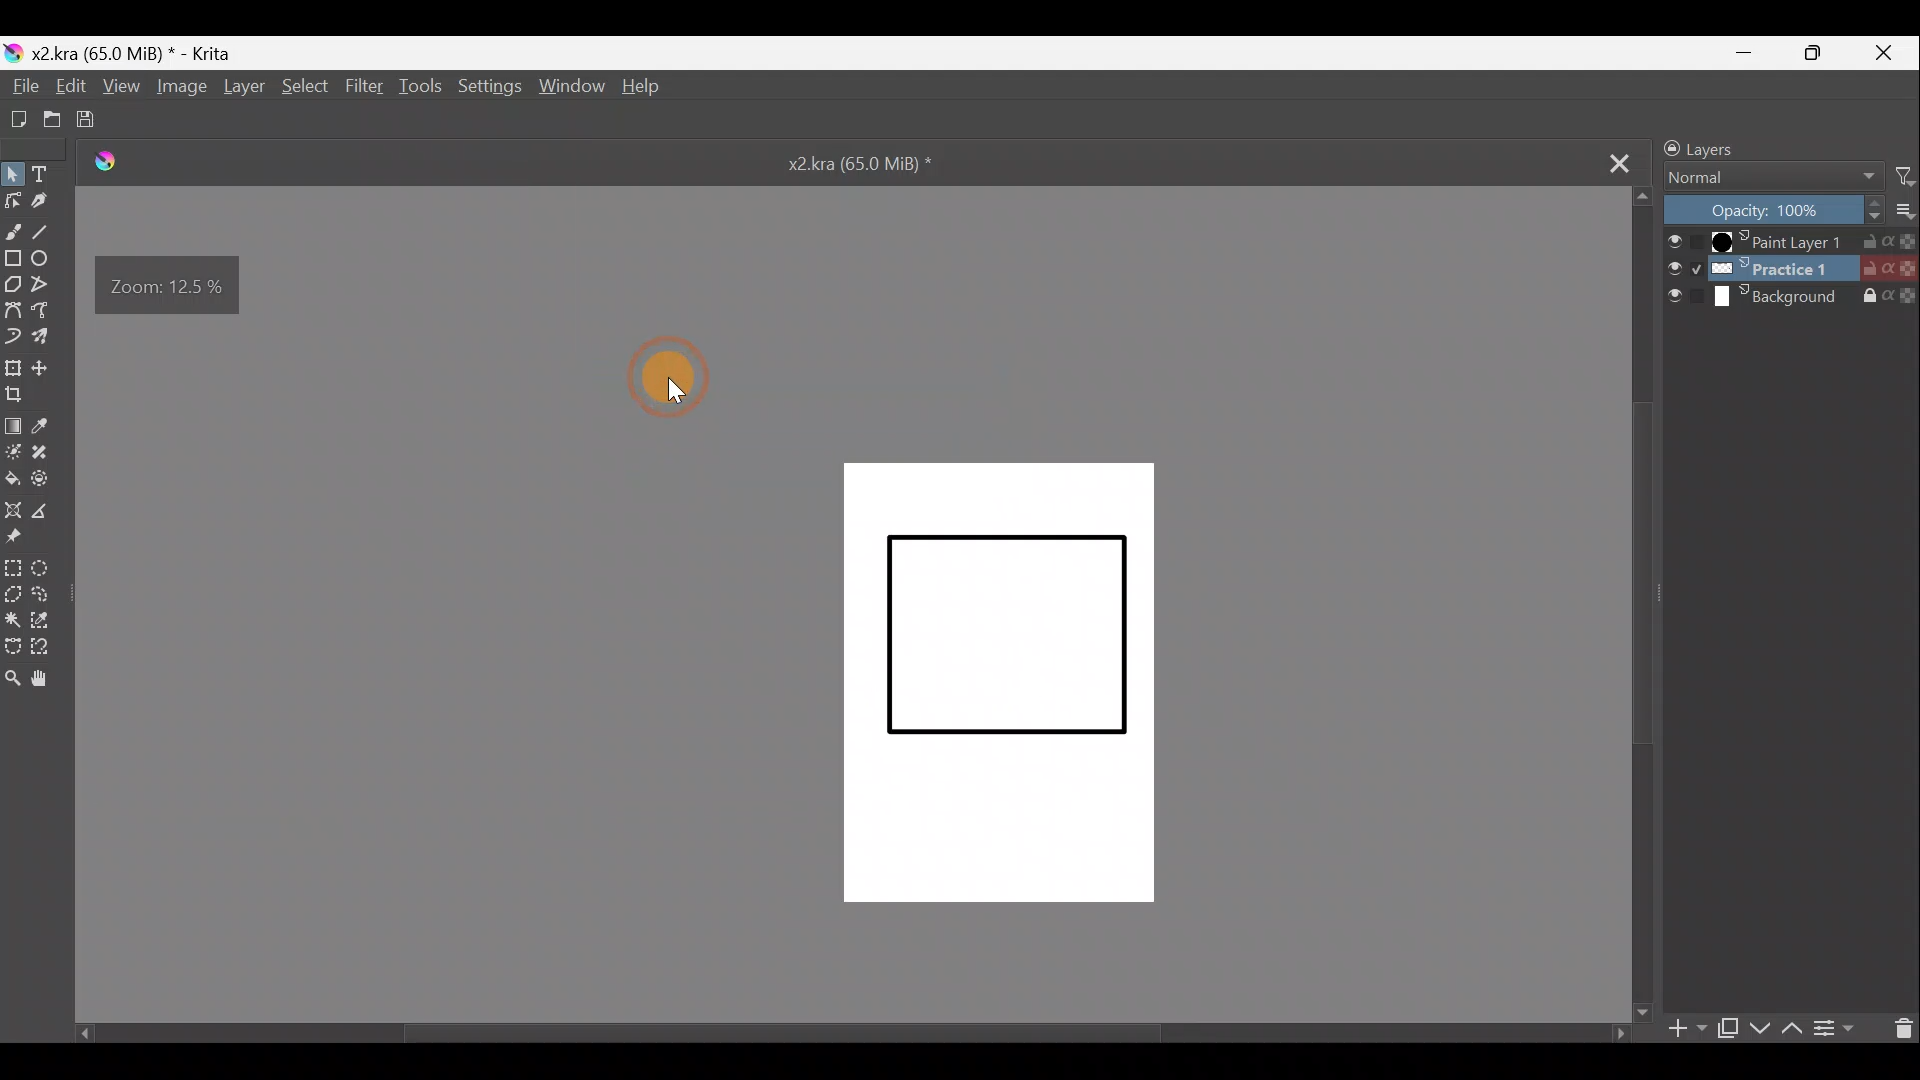  I want to click on Elliptical selection tool, so click(44, 572).